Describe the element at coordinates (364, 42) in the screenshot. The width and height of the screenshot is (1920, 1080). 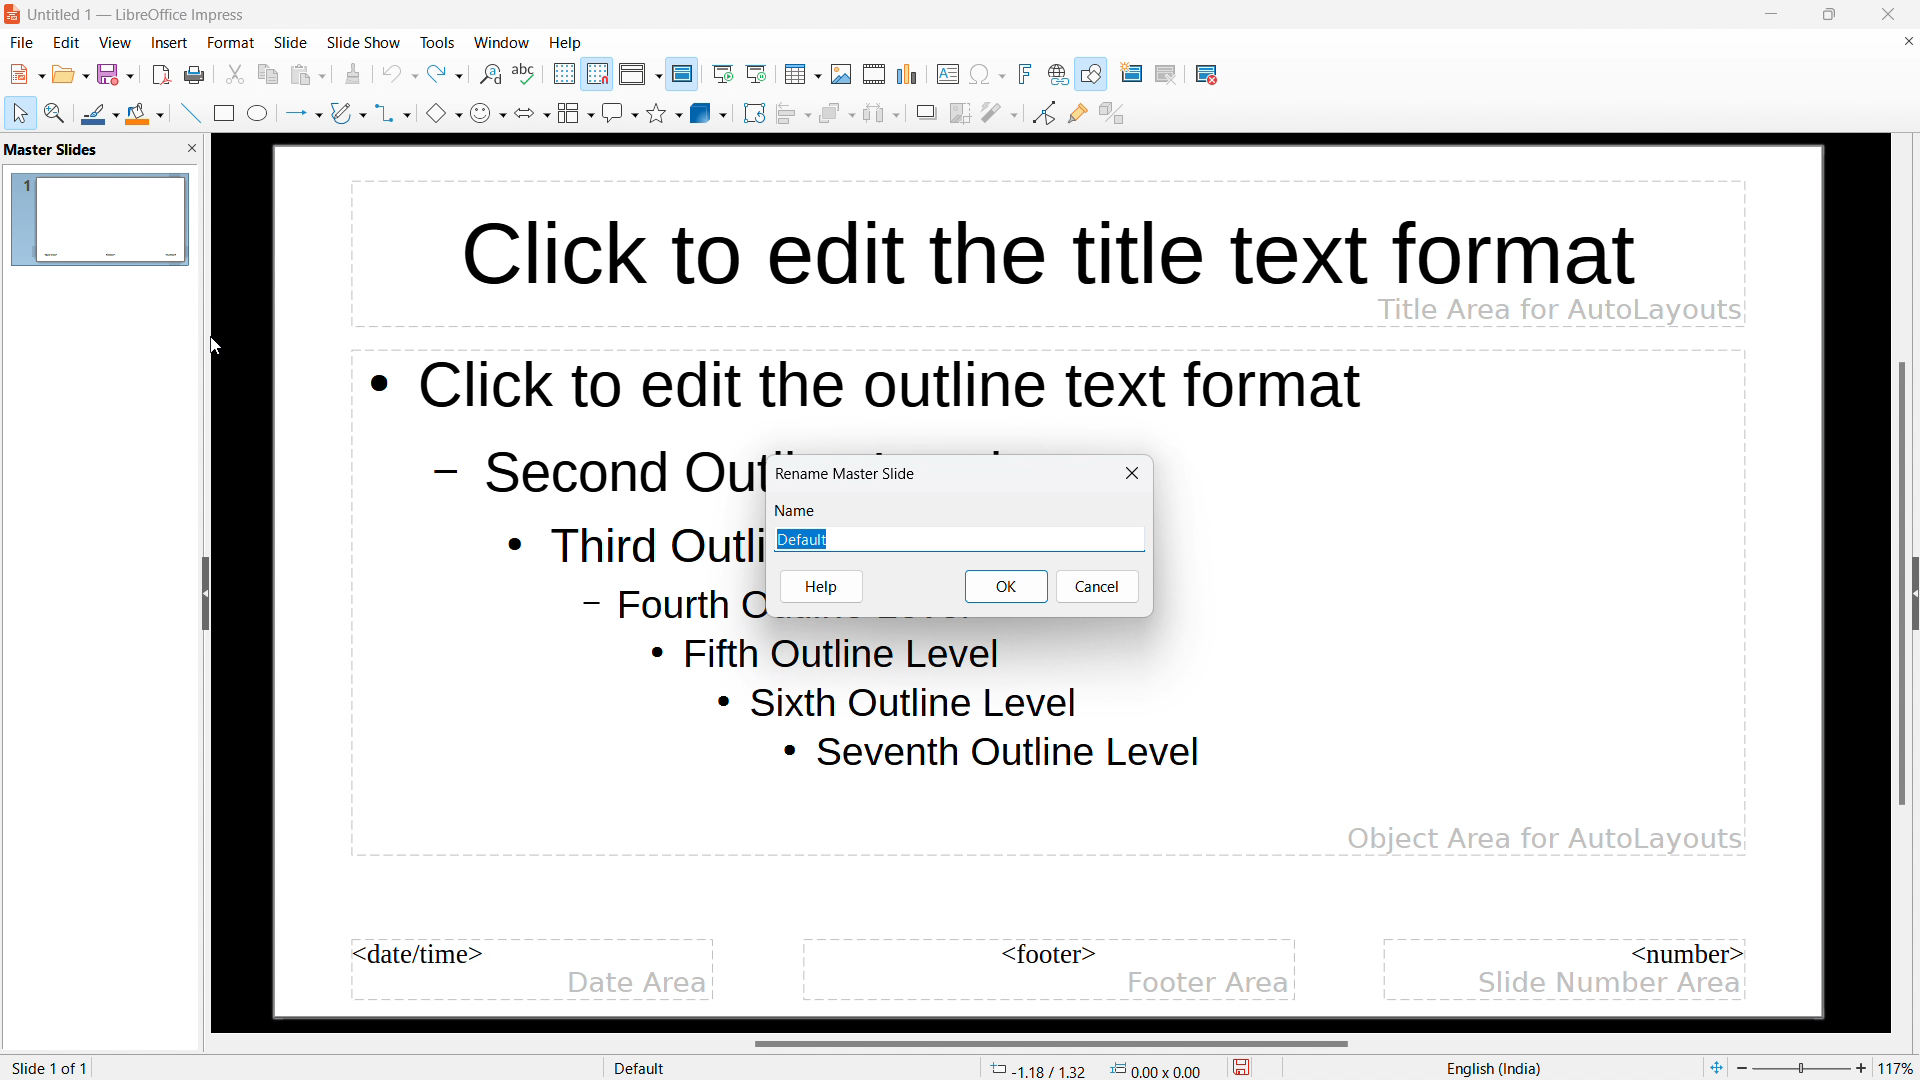
I see `Slide Show` at that location.